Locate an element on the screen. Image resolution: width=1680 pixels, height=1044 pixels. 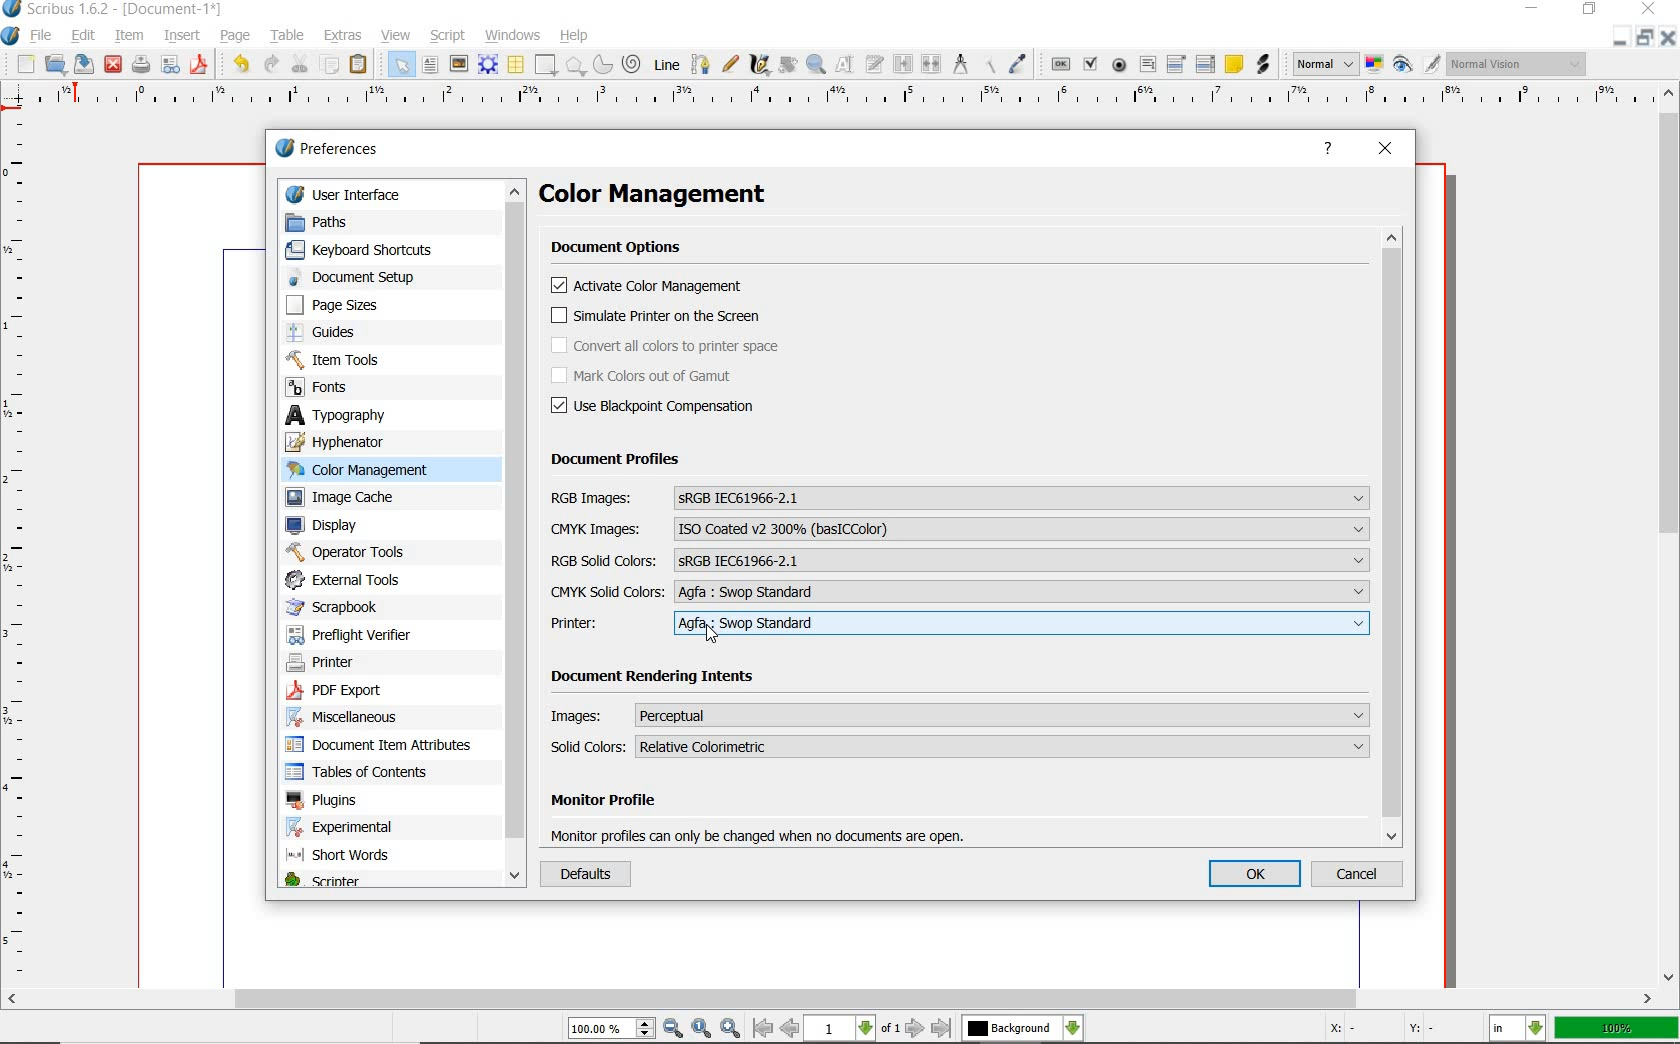
copy is located at coordinates (330, 66).